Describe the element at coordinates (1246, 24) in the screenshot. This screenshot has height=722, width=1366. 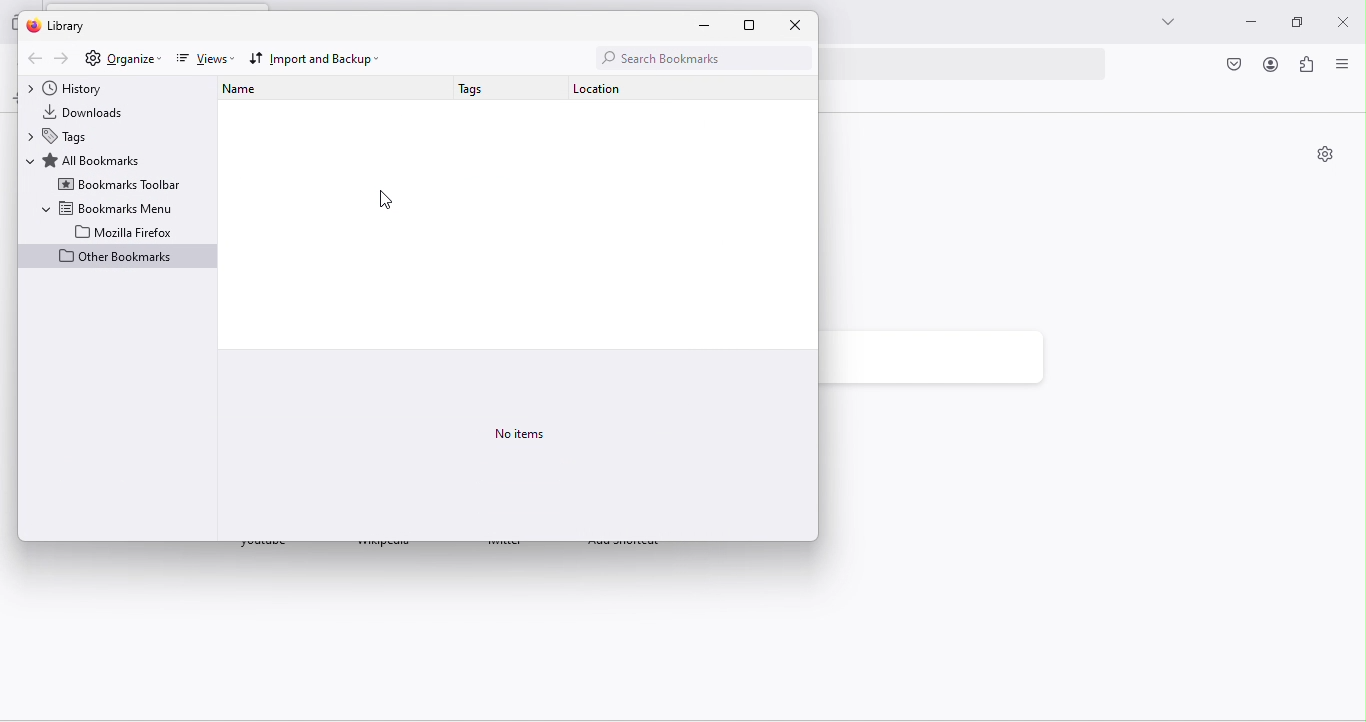
I see `minimize` at that location.